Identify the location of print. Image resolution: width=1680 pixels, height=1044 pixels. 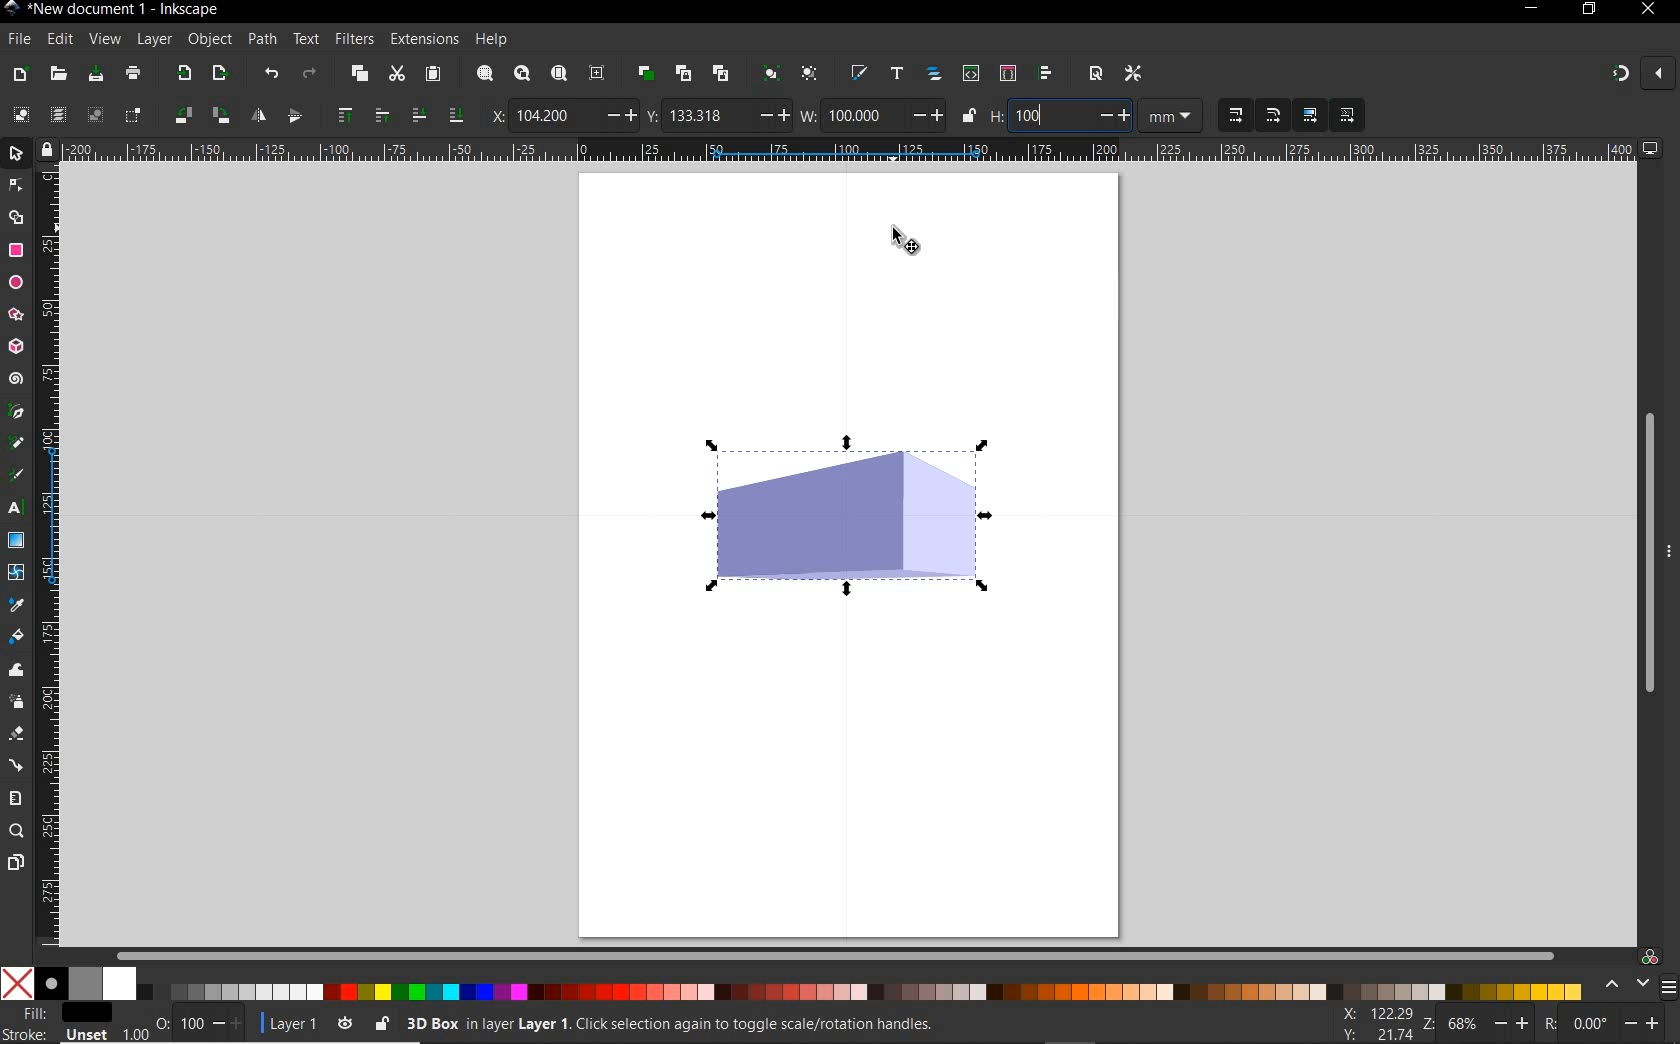
(134, 74).